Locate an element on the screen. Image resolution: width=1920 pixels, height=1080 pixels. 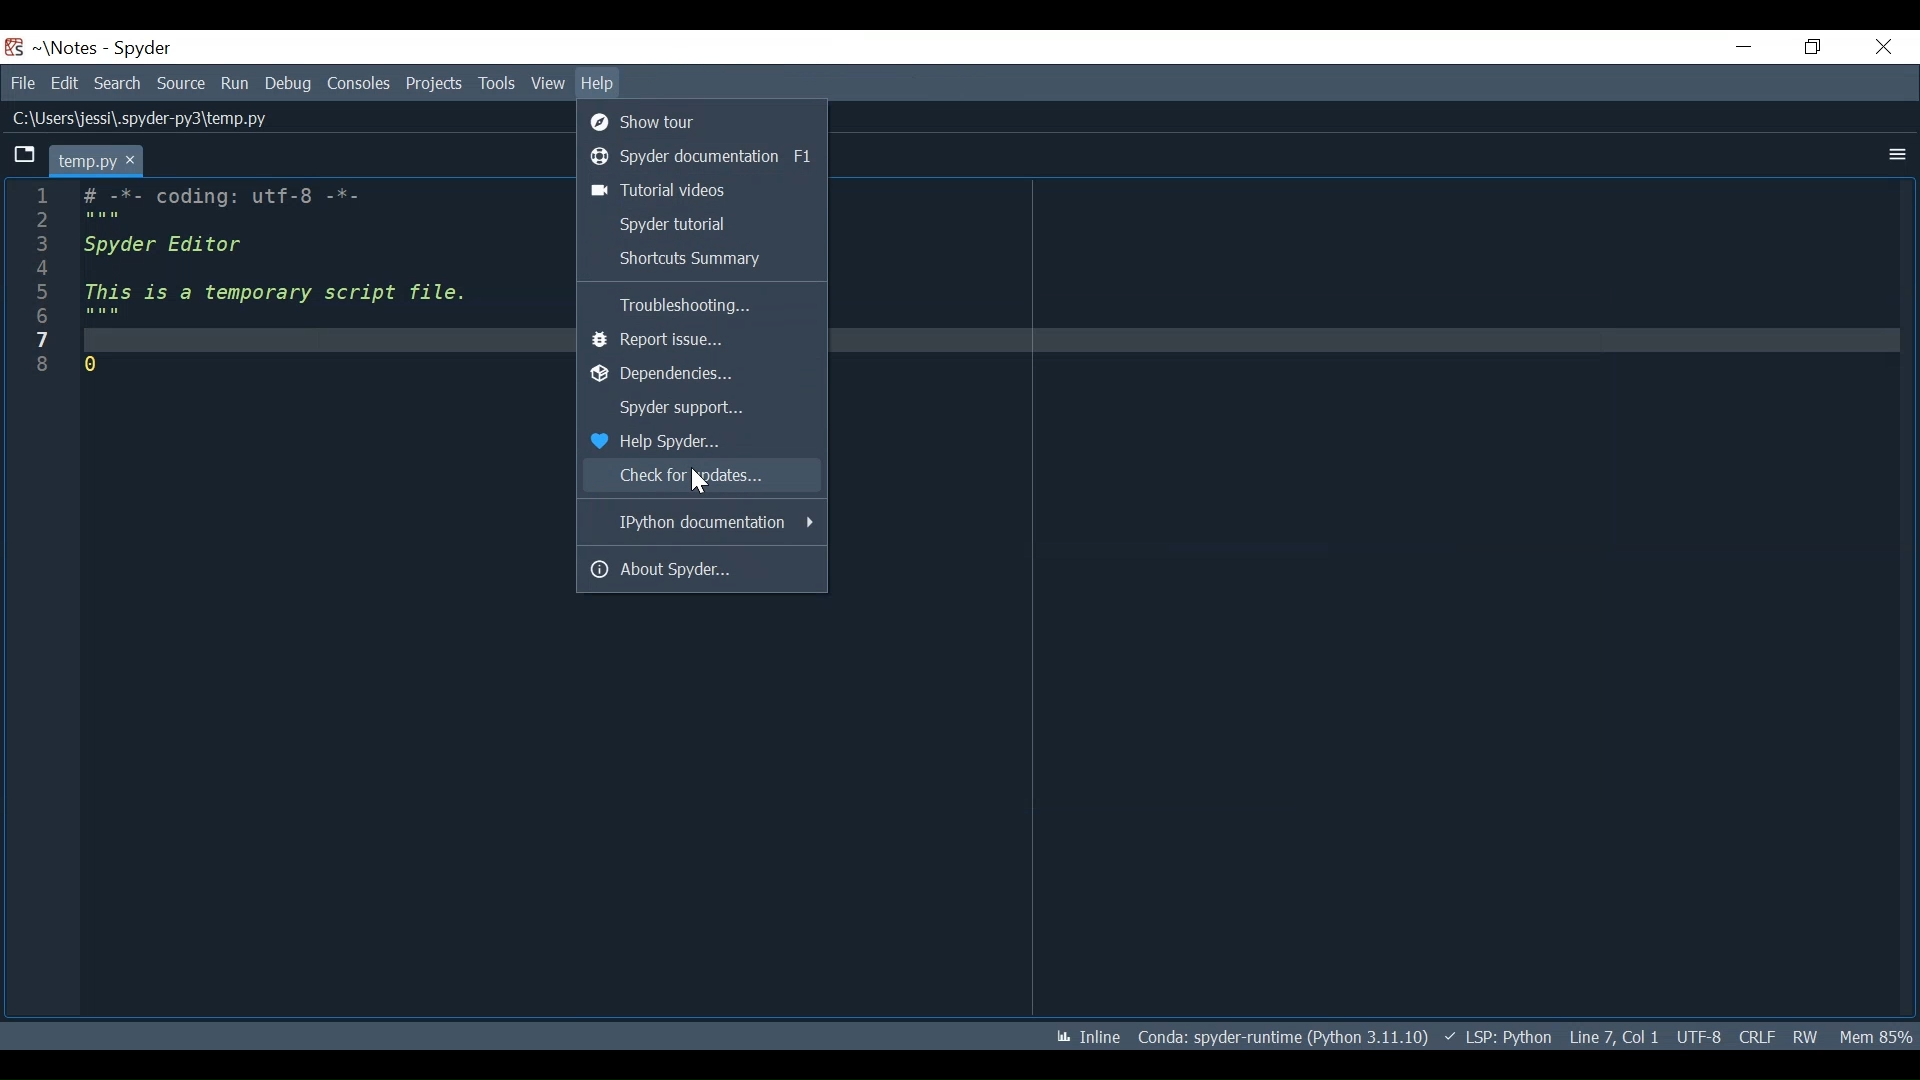
line number is located at coordinates (41, 280).